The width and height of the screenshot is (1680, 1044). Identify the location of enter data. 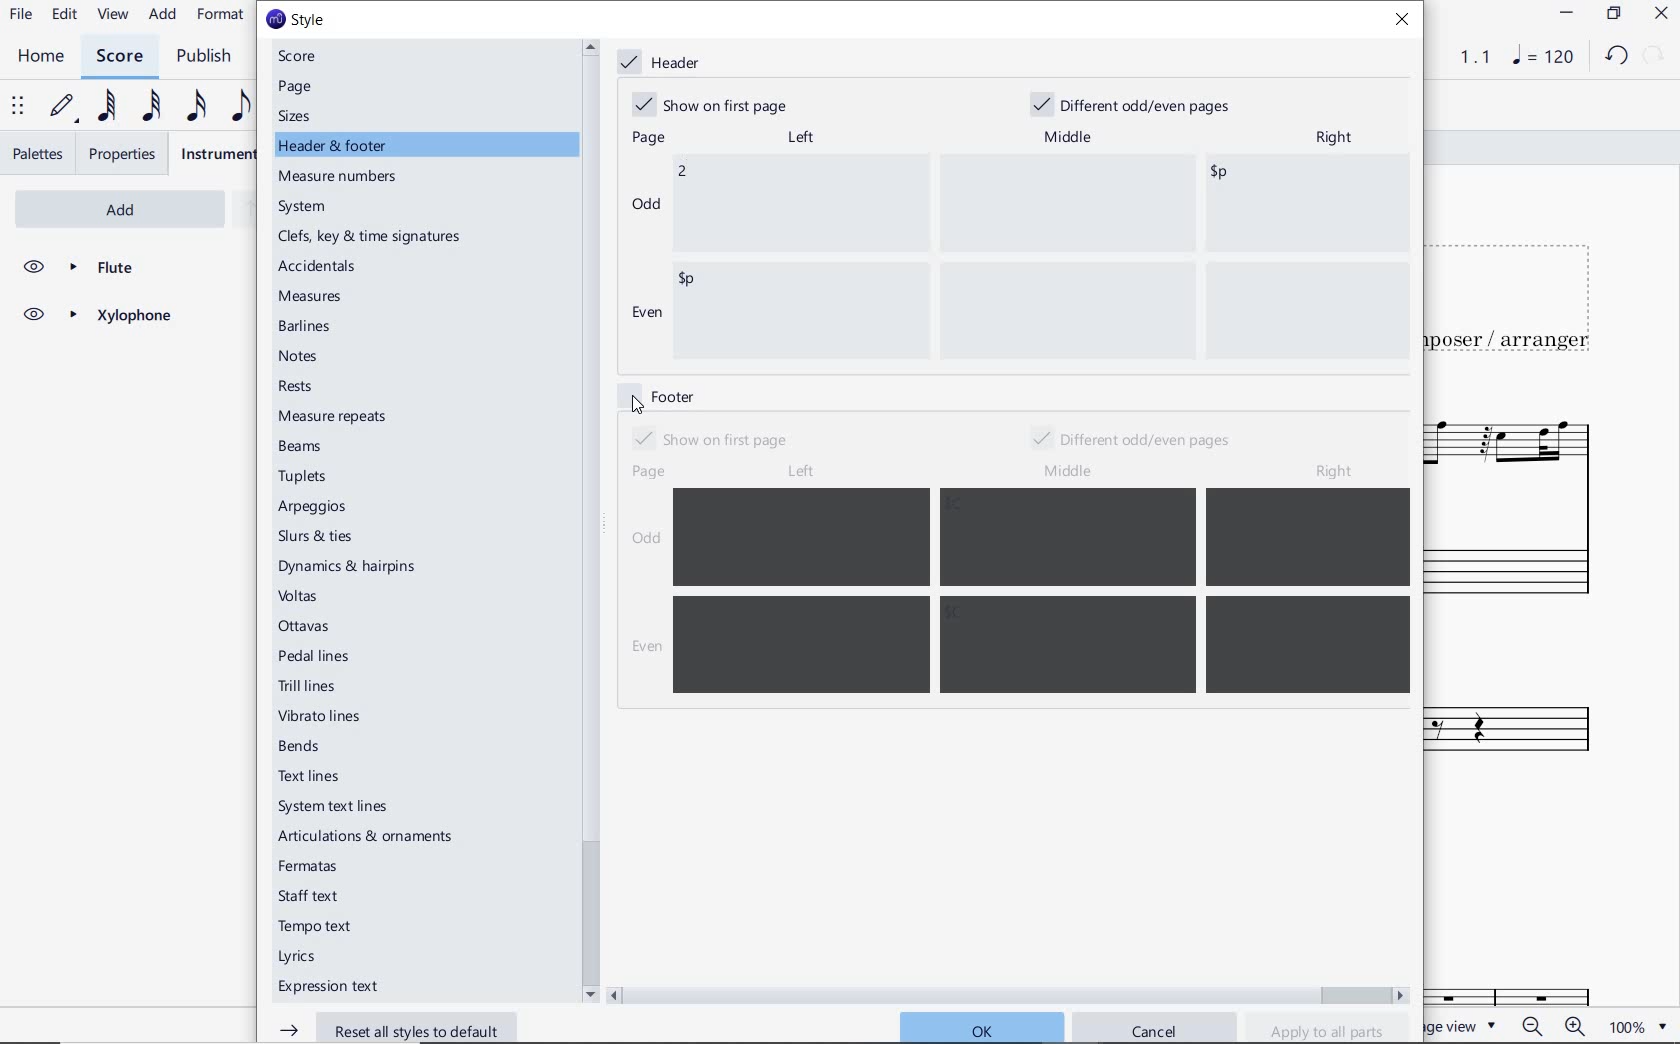
(1044, 592).